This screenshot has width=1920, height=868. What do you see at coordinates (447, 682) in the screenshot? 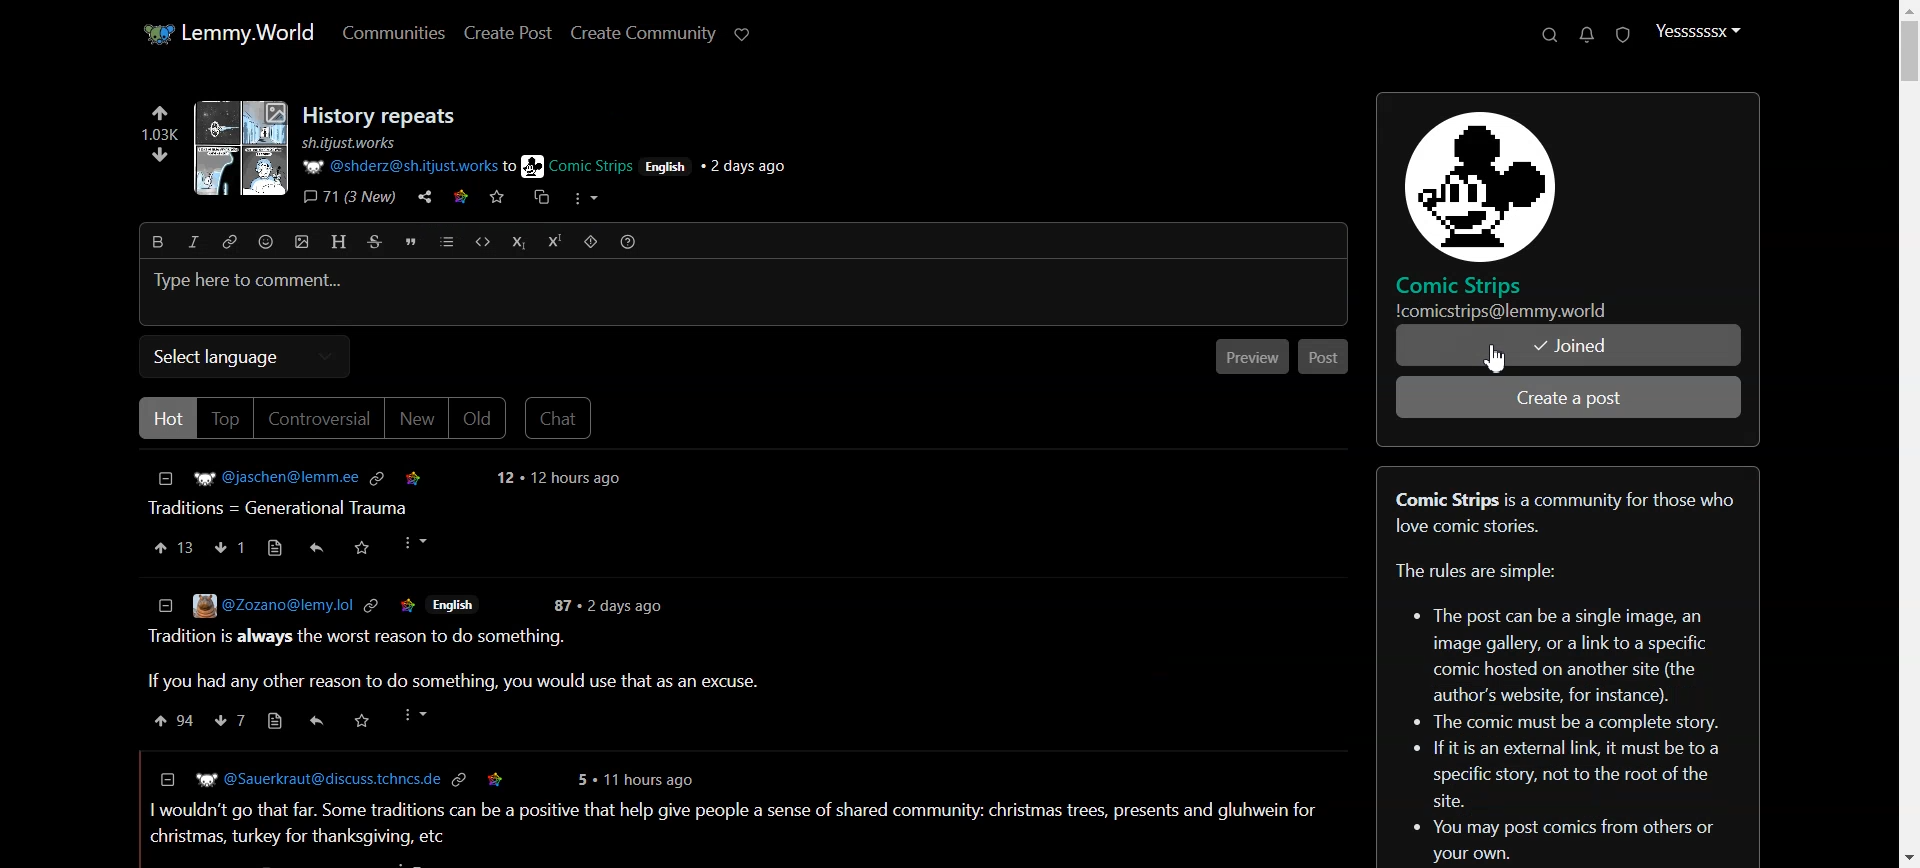
I see `If you had any other reason to do something, you would use that as an excuse.` at bounding box center [447, 682].